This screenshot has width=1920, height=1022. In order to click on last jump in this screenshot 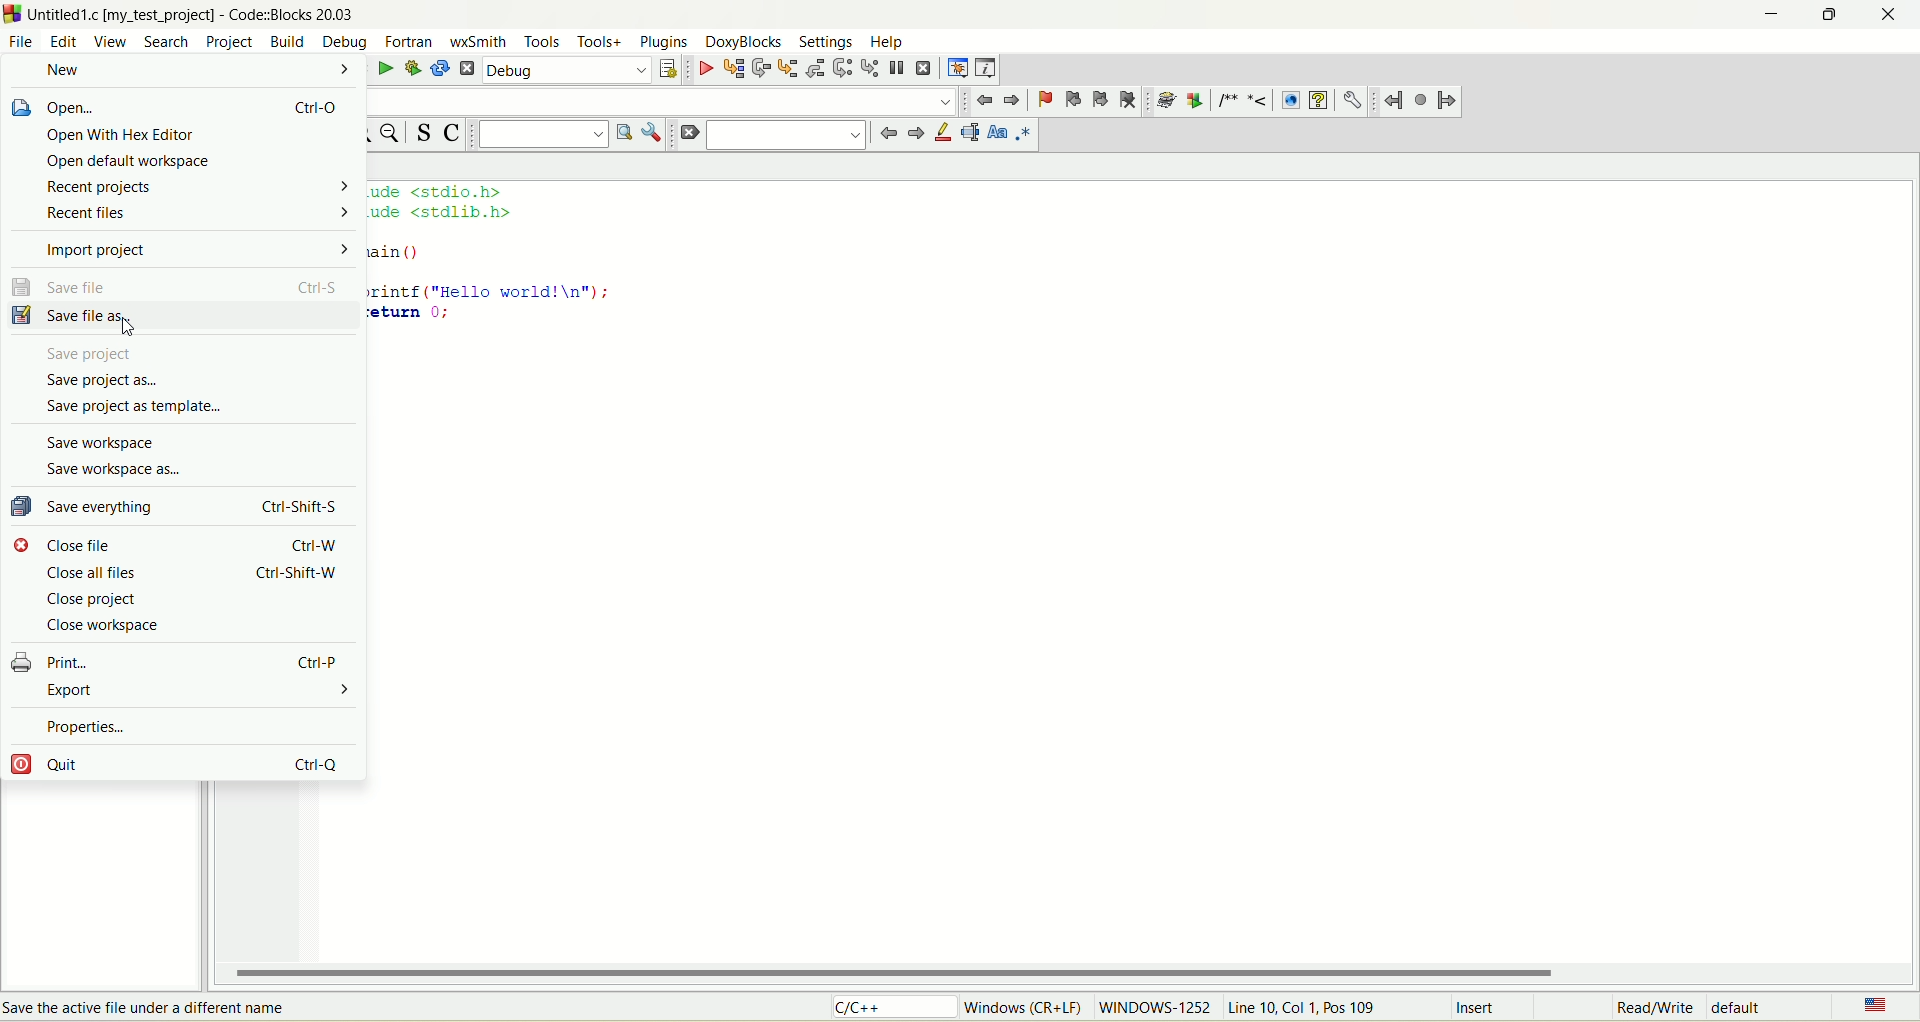, I will do `click(1422, 100)`.